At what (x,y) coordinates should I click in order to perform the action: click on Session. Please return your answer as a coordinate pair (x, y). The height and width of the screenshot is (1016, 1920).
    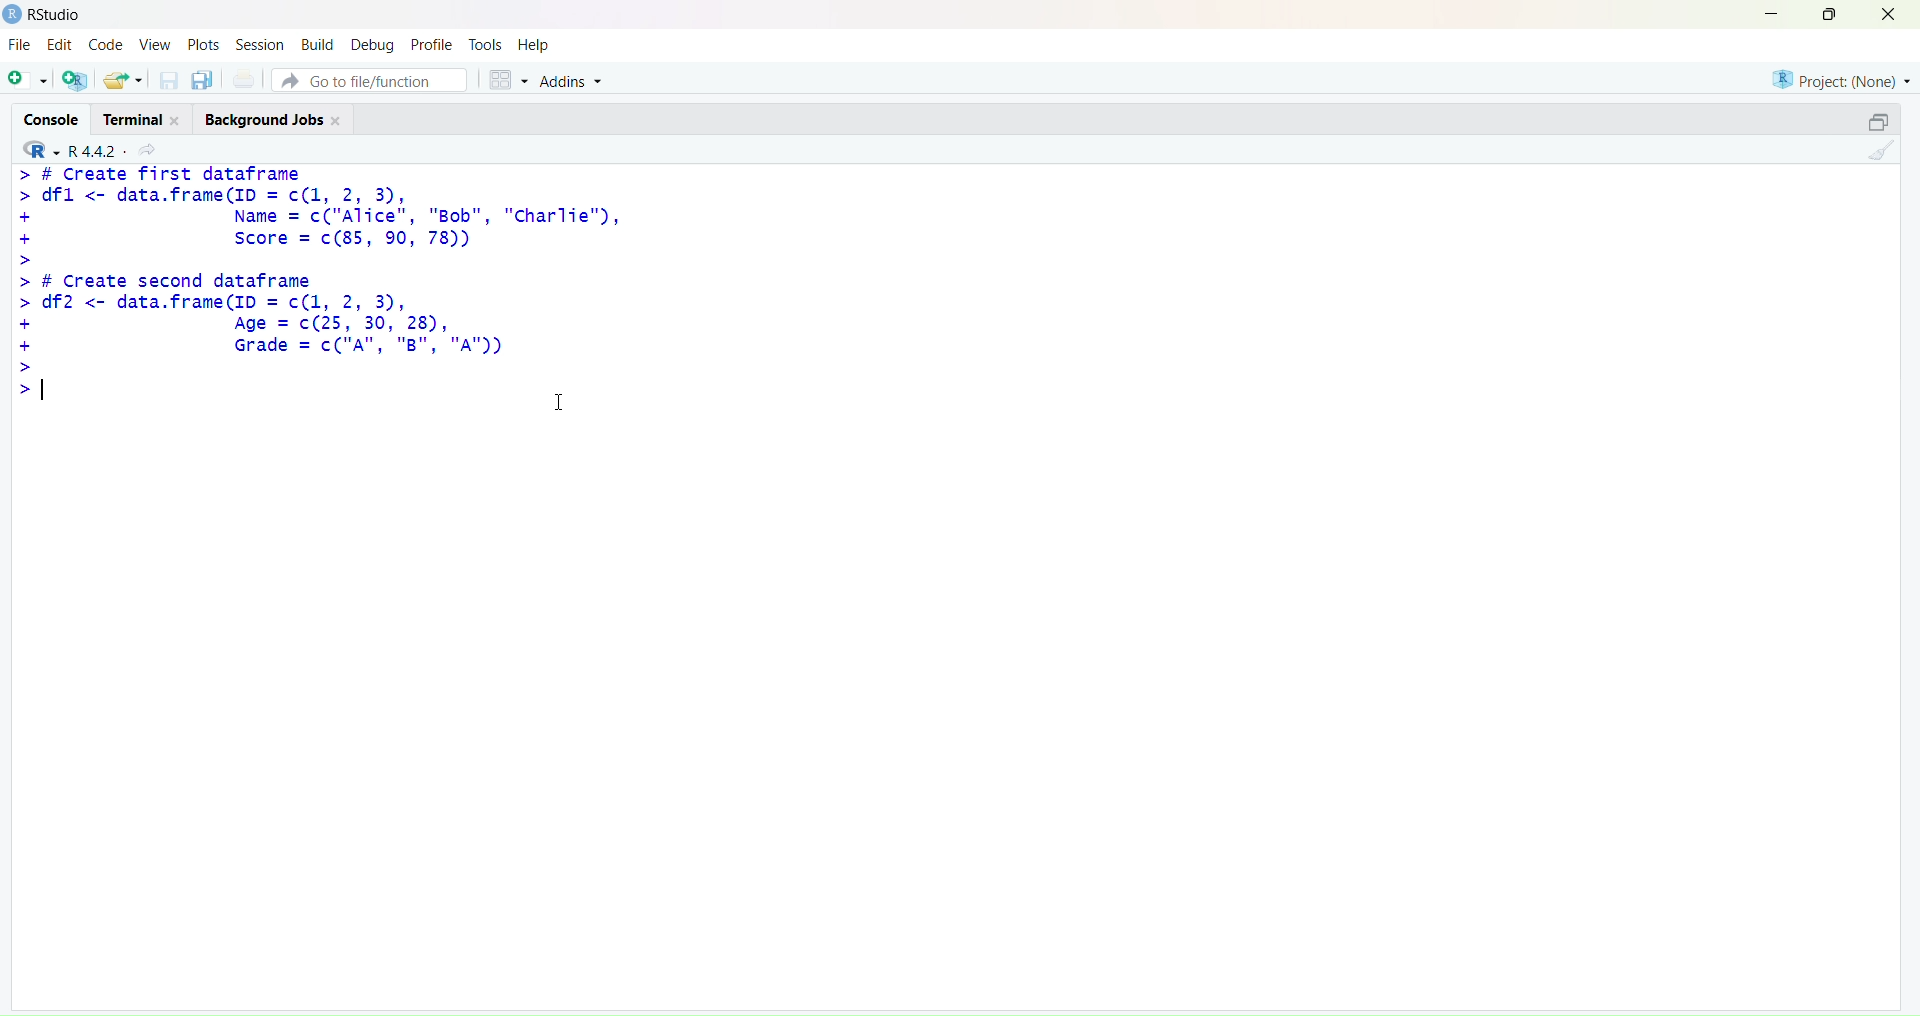
    Looking at the image, I should click on (261, 45).